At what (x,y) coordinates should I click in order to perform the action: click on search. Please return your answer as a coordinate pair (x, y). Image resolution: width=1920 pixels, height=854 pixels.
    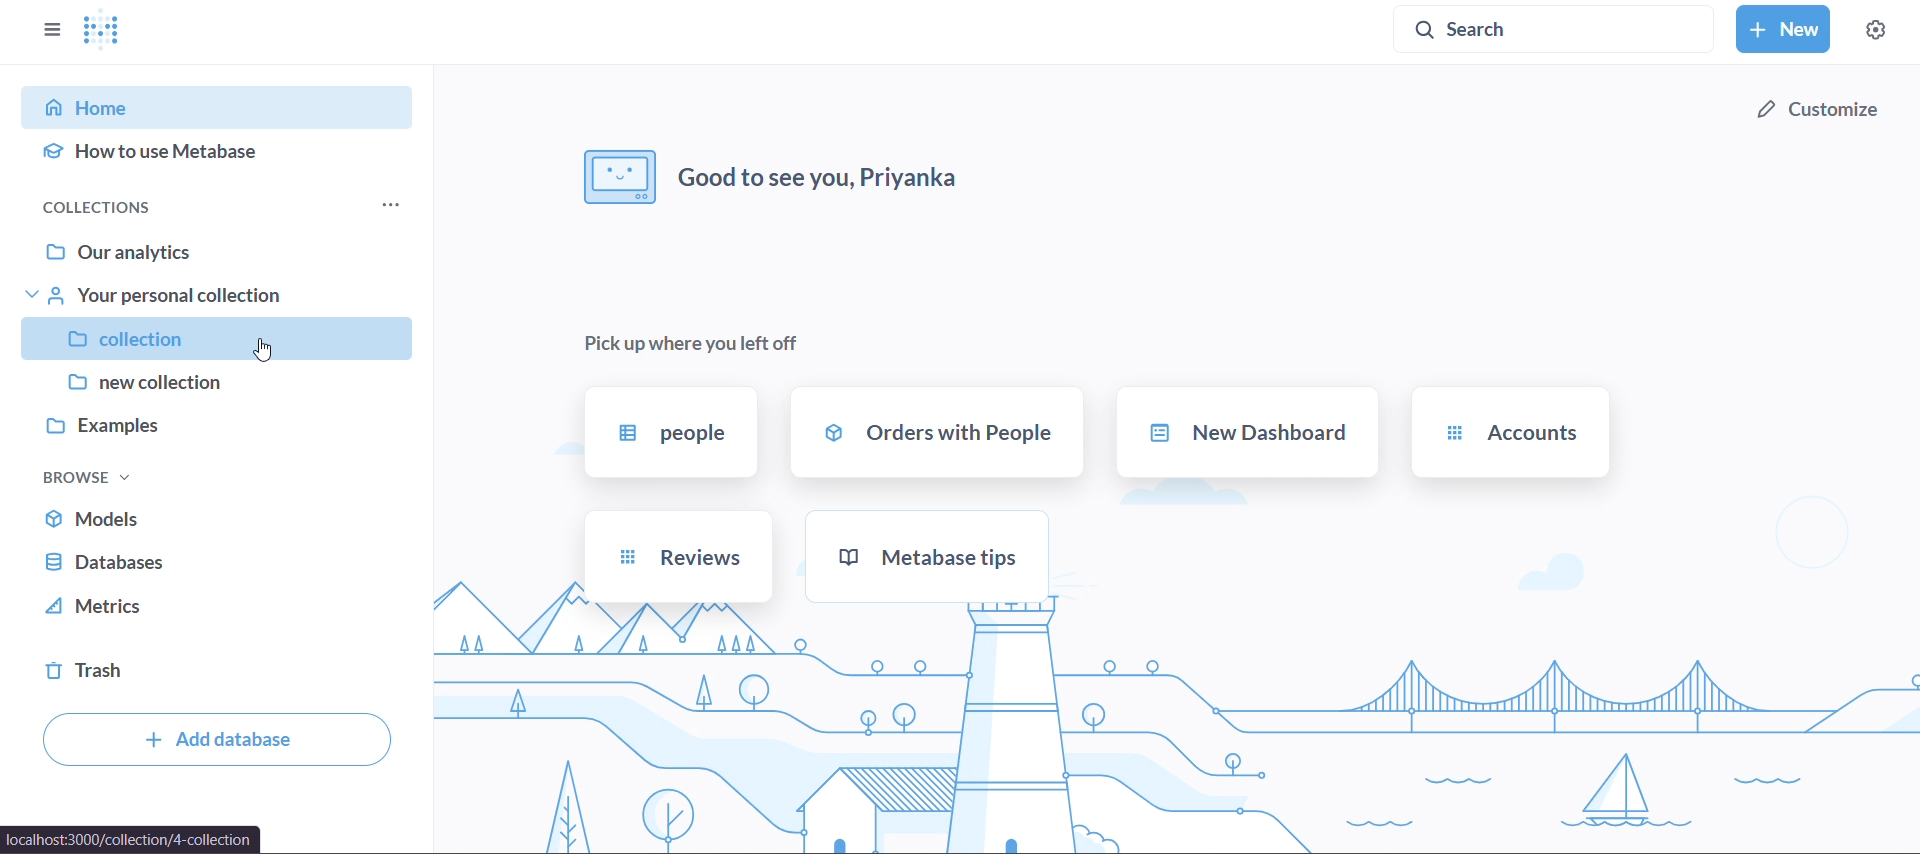
    Looking at the image, I should click on (1551, 30).